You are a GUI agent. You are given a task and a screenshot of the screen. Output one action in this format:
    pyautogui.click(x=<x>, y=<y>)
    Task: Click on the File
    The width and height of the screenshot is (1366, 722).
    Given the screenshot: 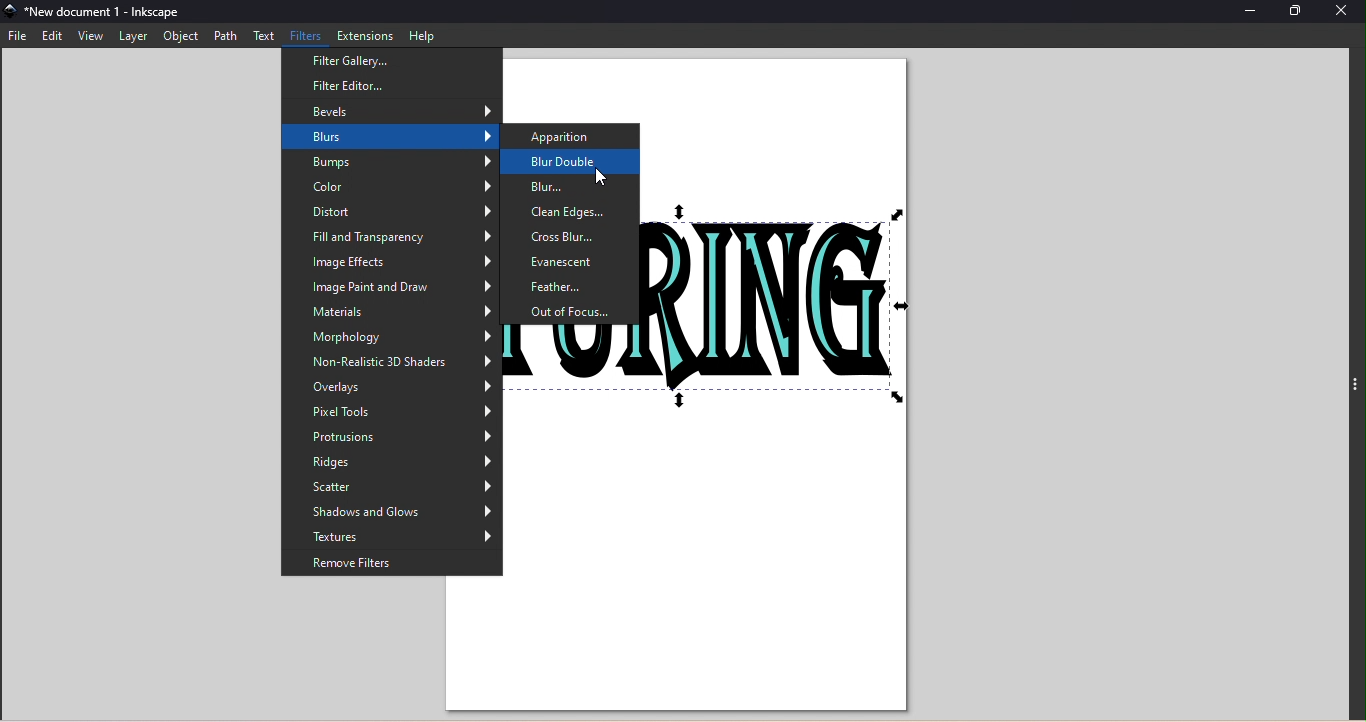 What is the action you would take?
    pyautogui.click(x=21, y=35)
    